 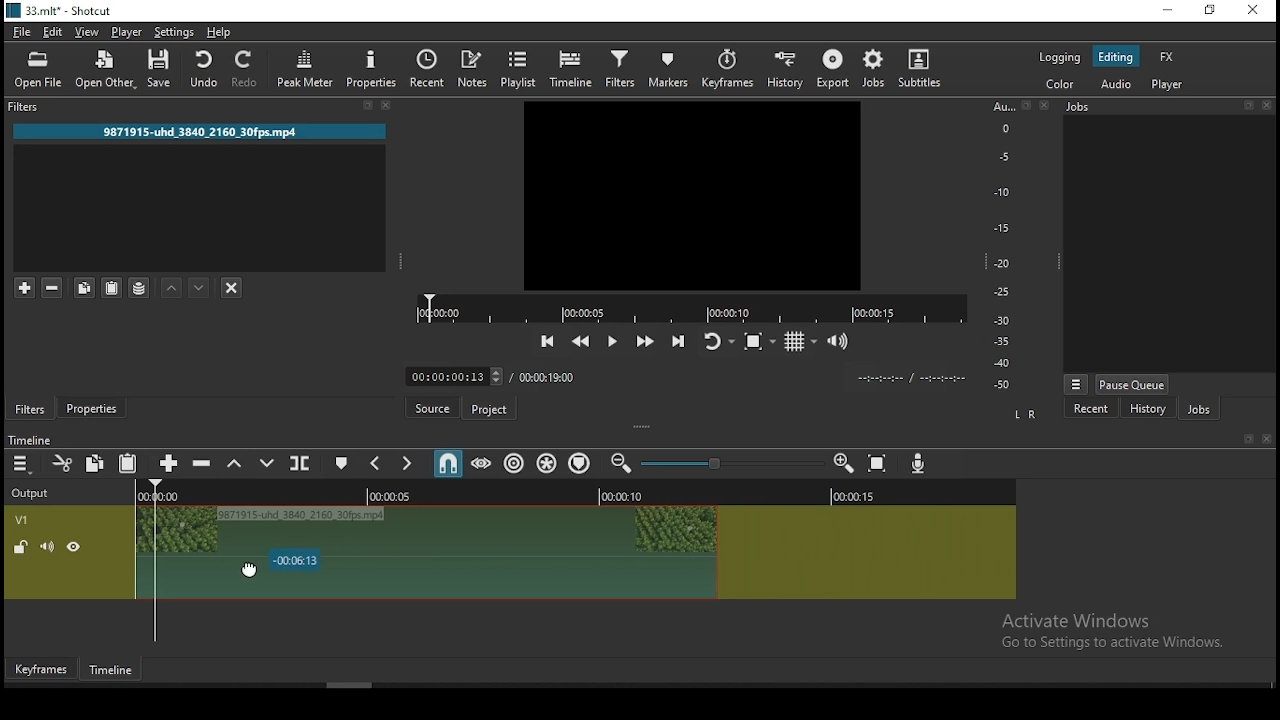 I want to click on player, so click(x=1171, y=86).